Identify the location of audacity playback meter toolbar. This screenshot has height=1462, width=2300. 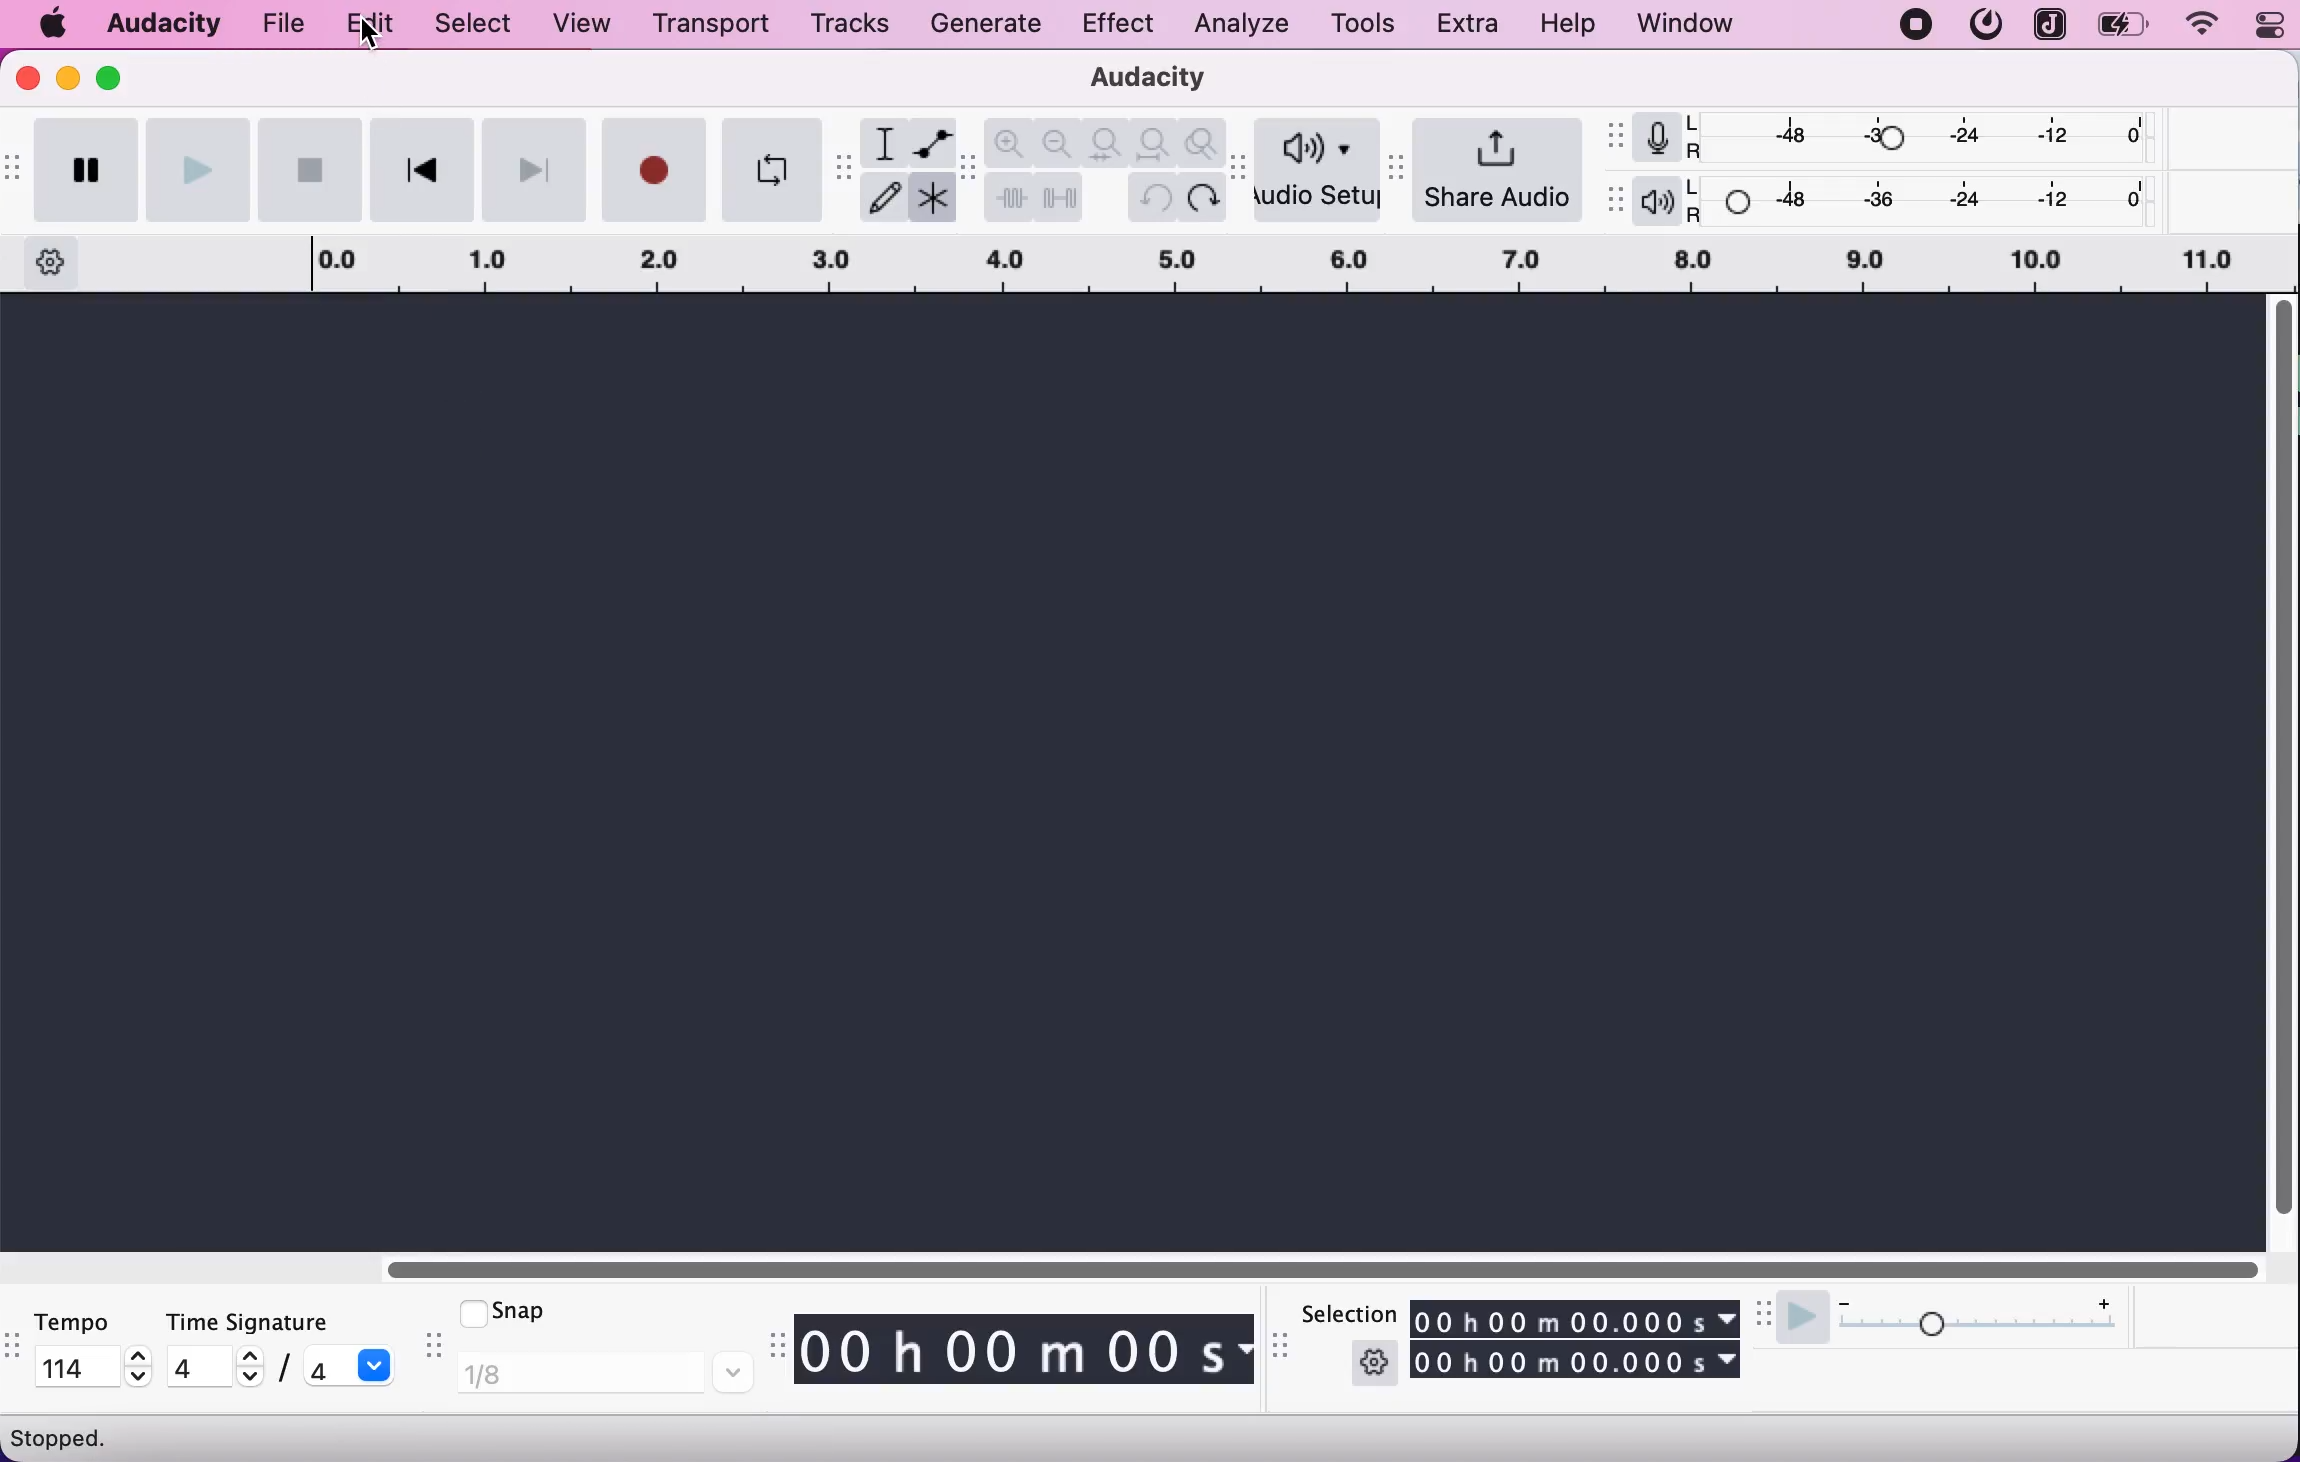
(1617, 201).